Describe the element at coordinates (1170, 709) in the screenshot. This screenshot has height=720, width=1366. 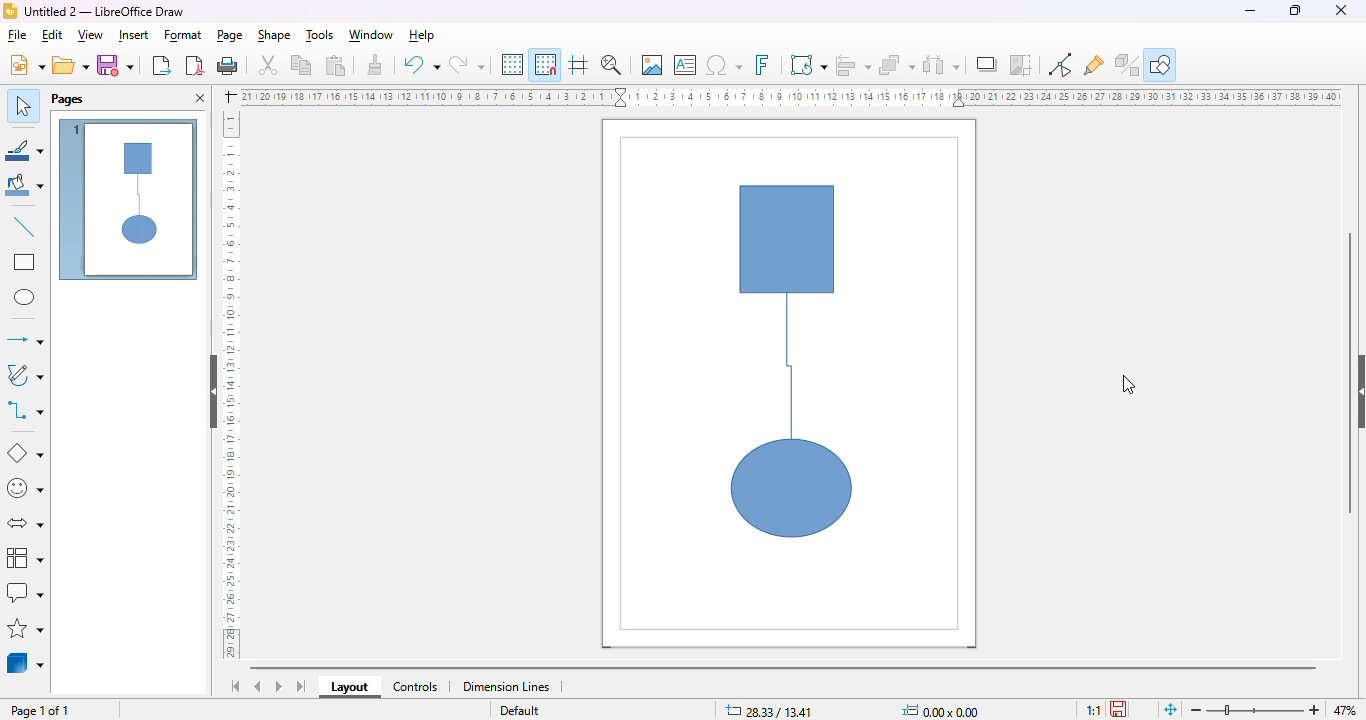
I see `fit page to current window` at that location.